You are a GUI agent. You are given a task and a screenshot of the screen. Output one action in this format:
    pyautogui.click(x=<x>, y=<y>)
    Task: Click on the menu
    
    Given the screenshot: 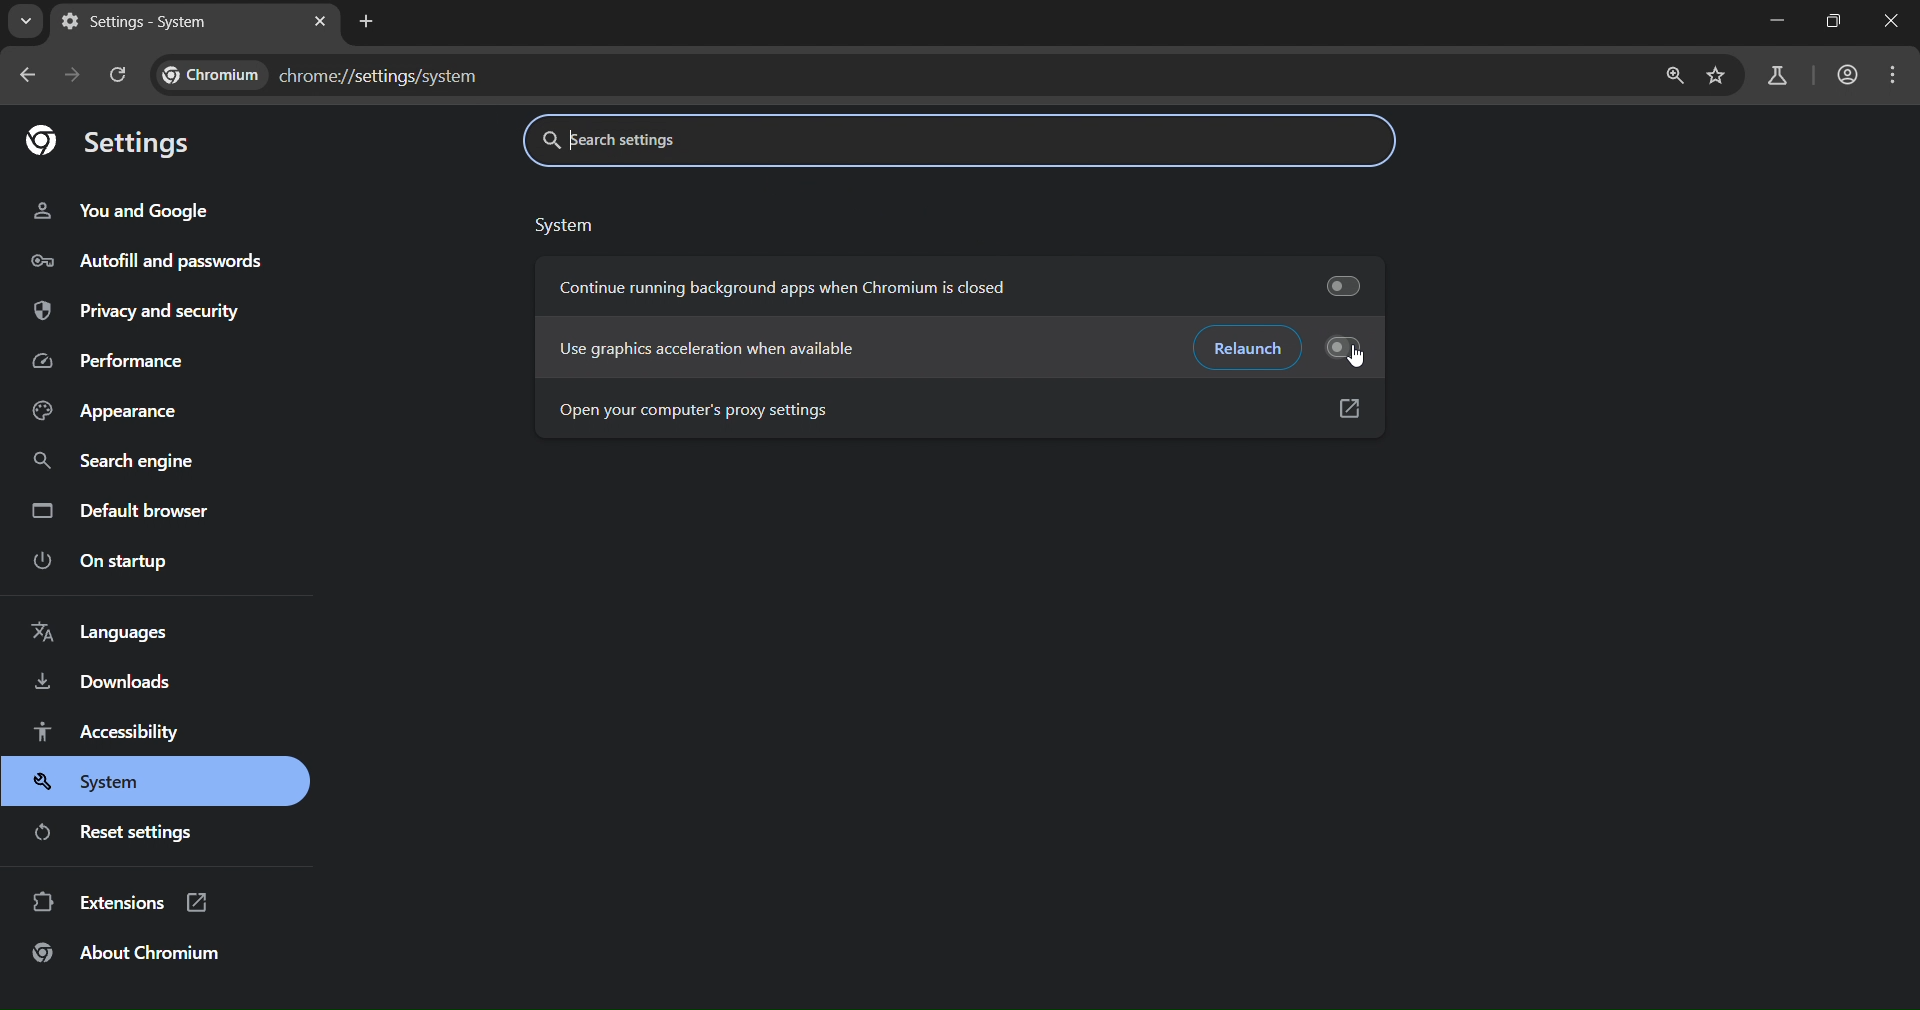 What is the action you would take?
    pyautogui.click(x=1900, y=74)
    